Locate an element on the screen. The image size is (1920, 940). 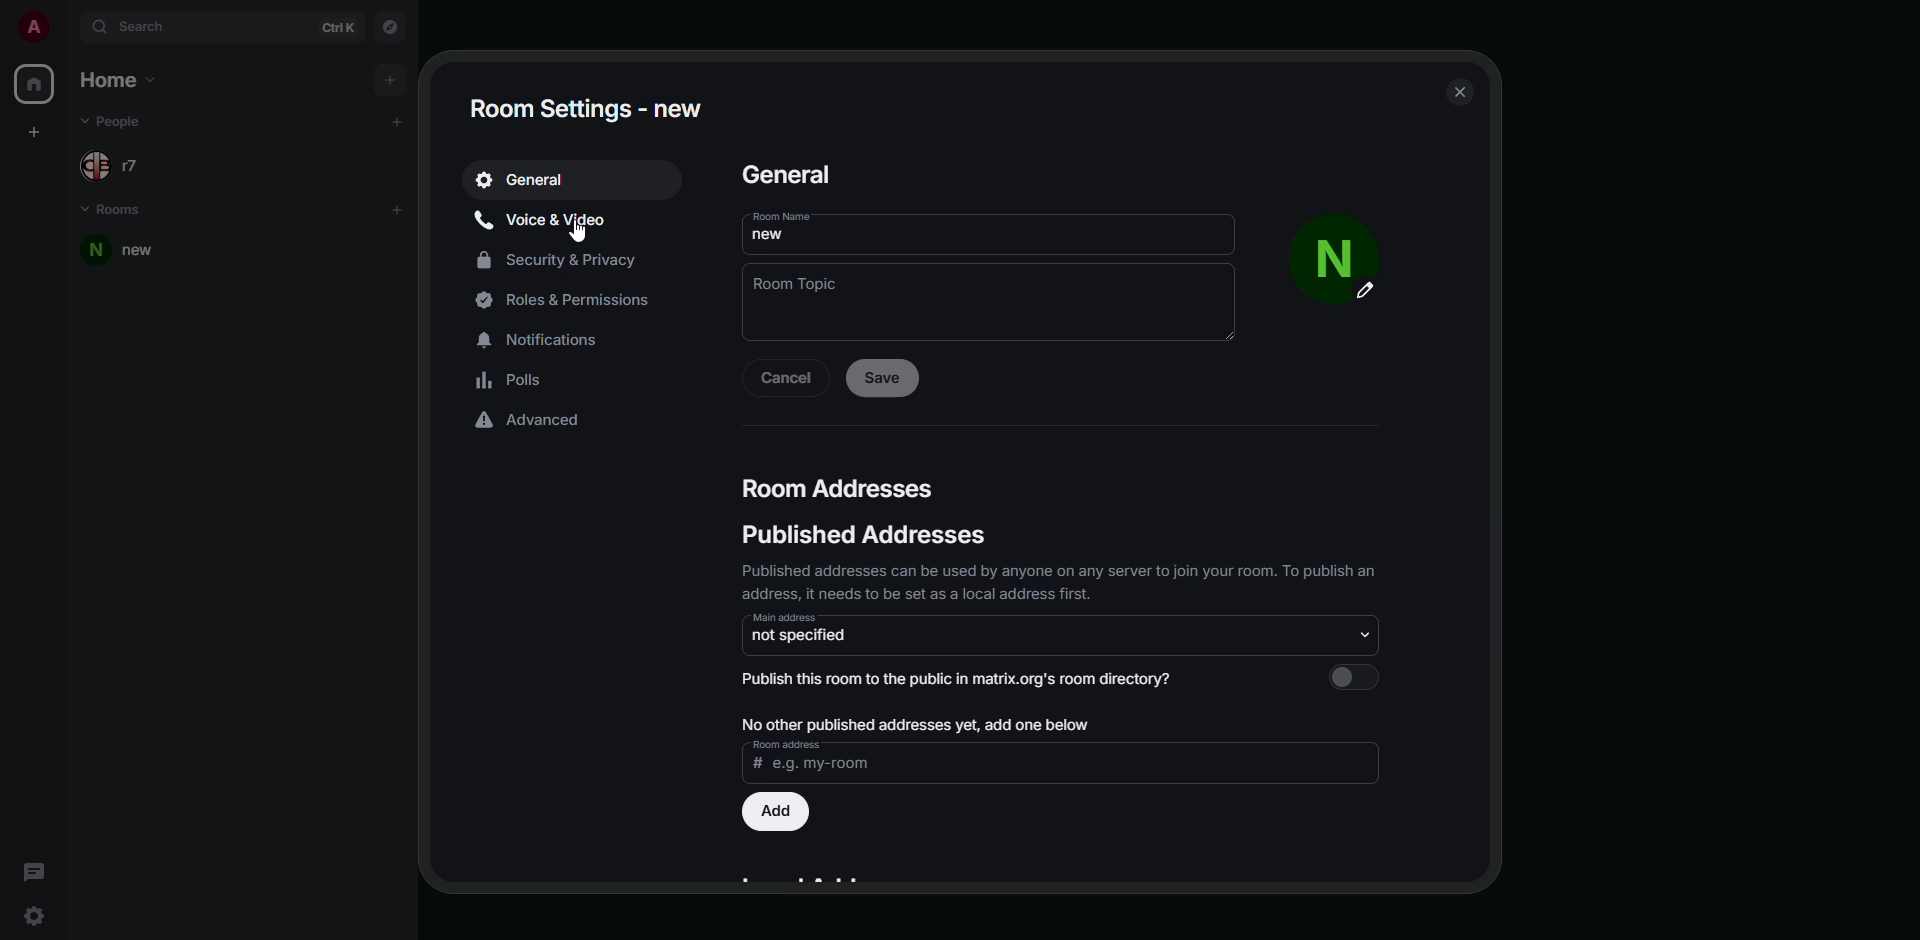
drop down is located at coordinates (1364, 633).